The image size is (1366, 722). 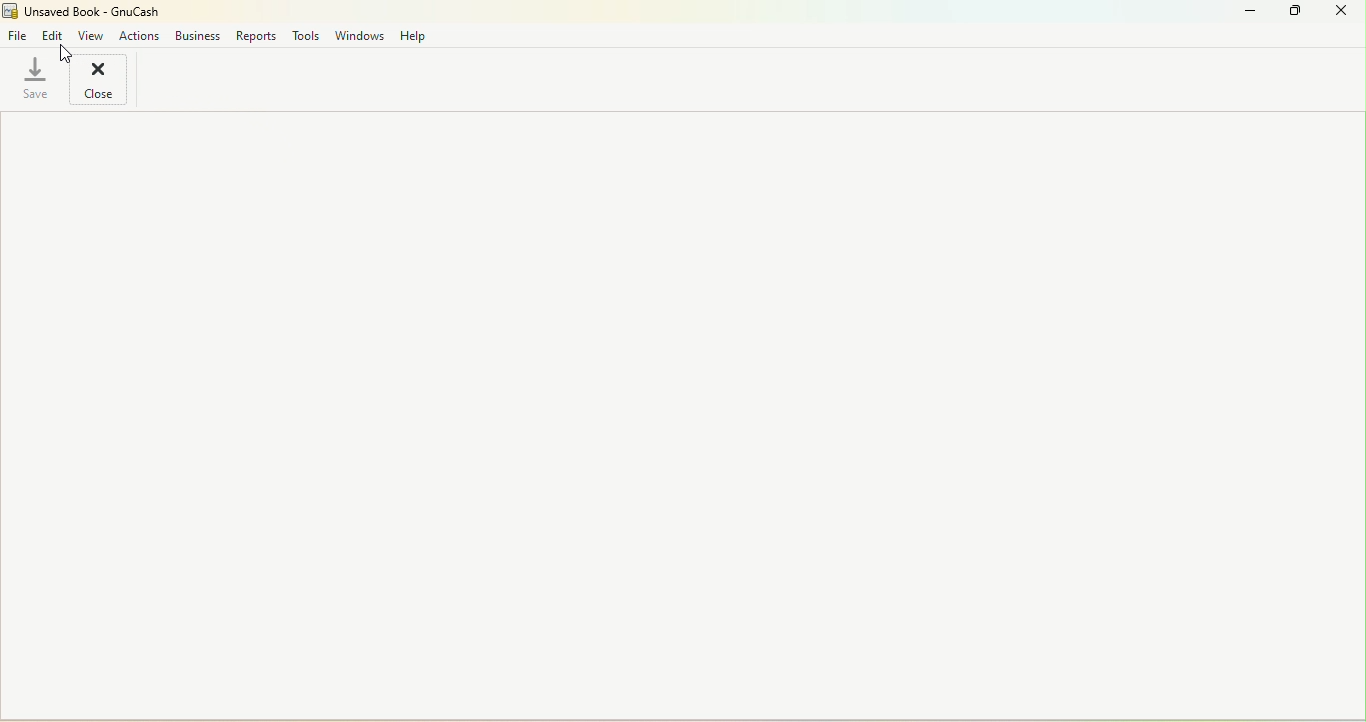 What do you see at coordinates (255, 35) in the screenshot?
I see `Reports` at bounding box center [255, 35].